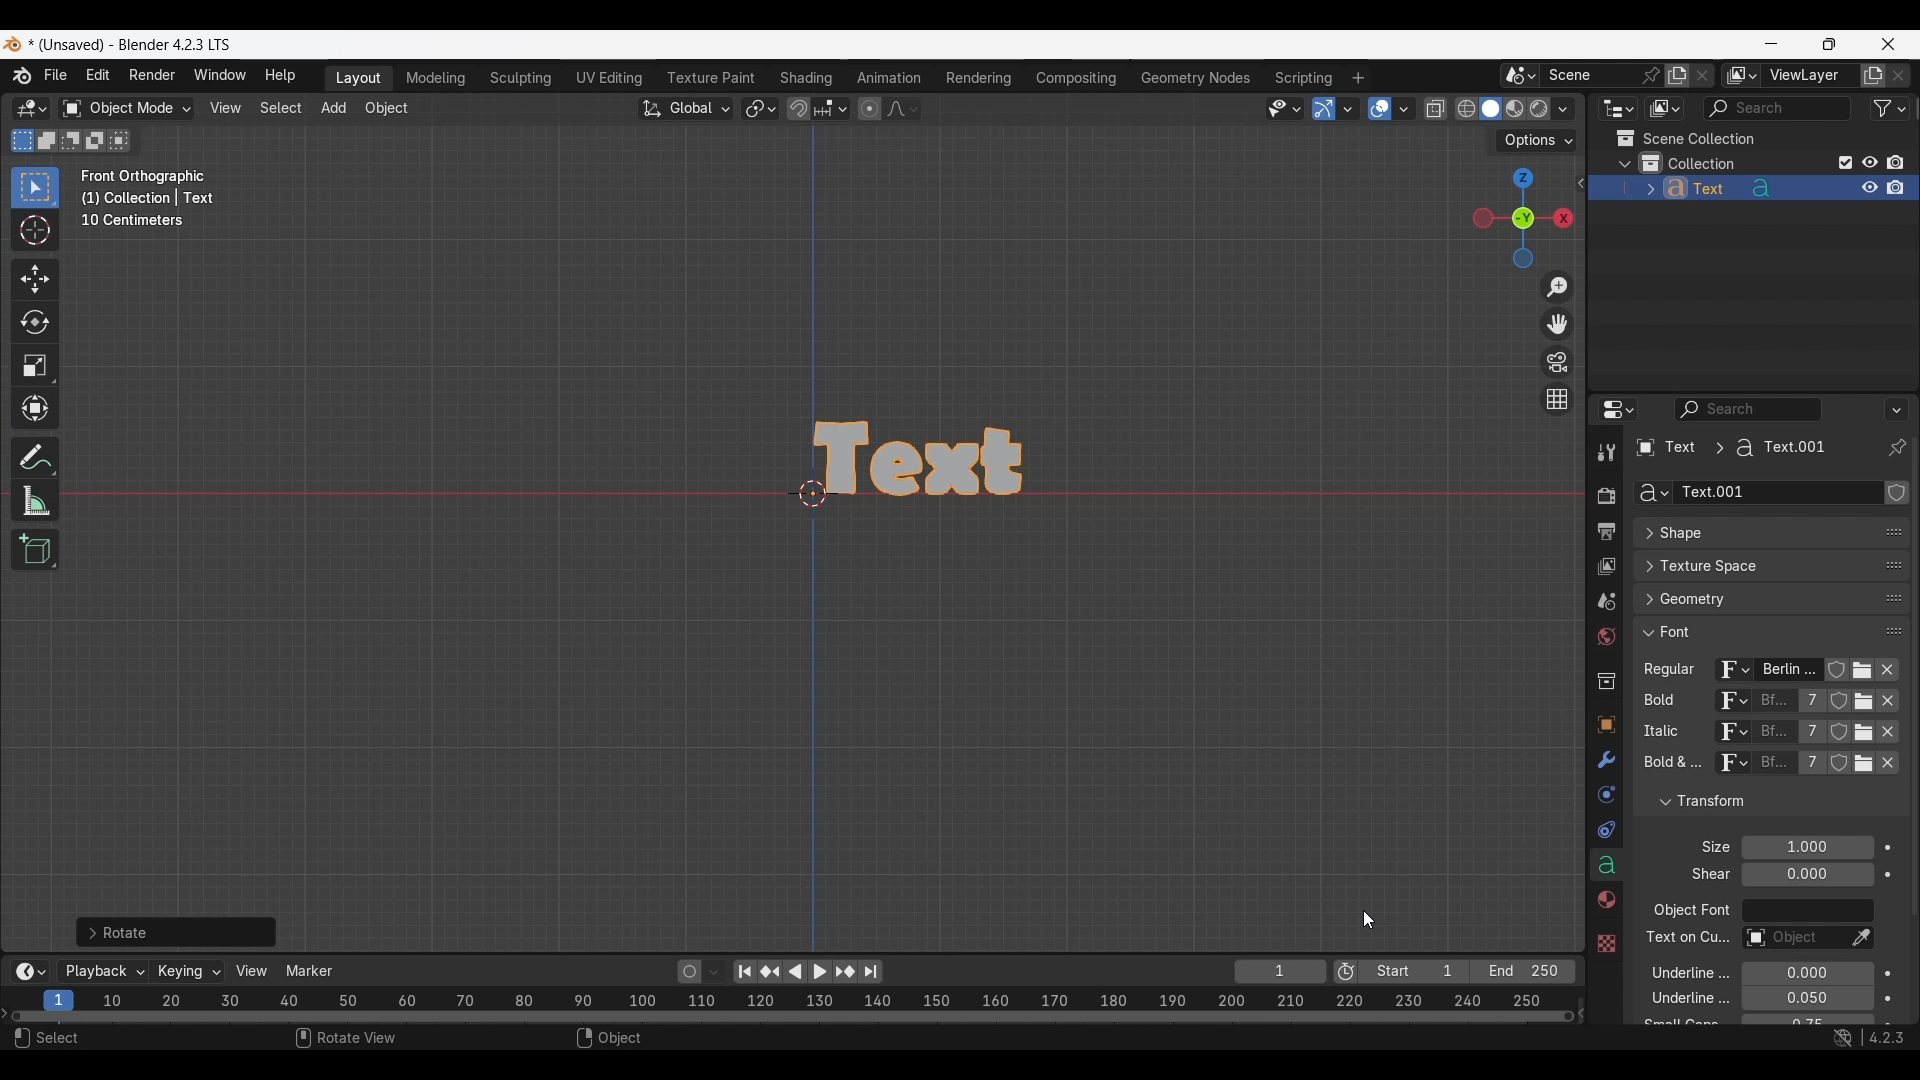 The height and width of the screenshot is (1080, 1920). What do you see at coordinates (1467, 972) in the screenshot?
I see `Final frame of the playback rendering range` at bounding box center [1467, 972].